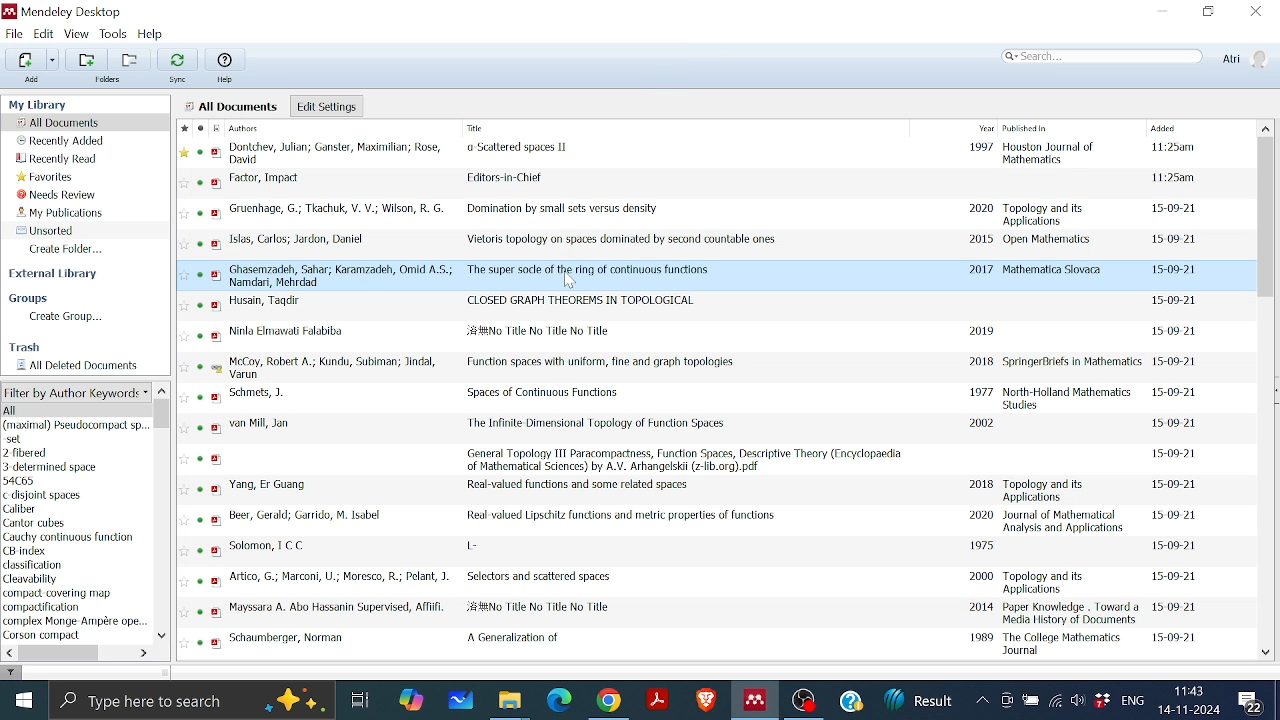 This screenshot has height=720, width=1280. What do you see at coordinates (560, 698) in the screenshot?
I see `Microsoft edge` at bounding box center [560, 698].